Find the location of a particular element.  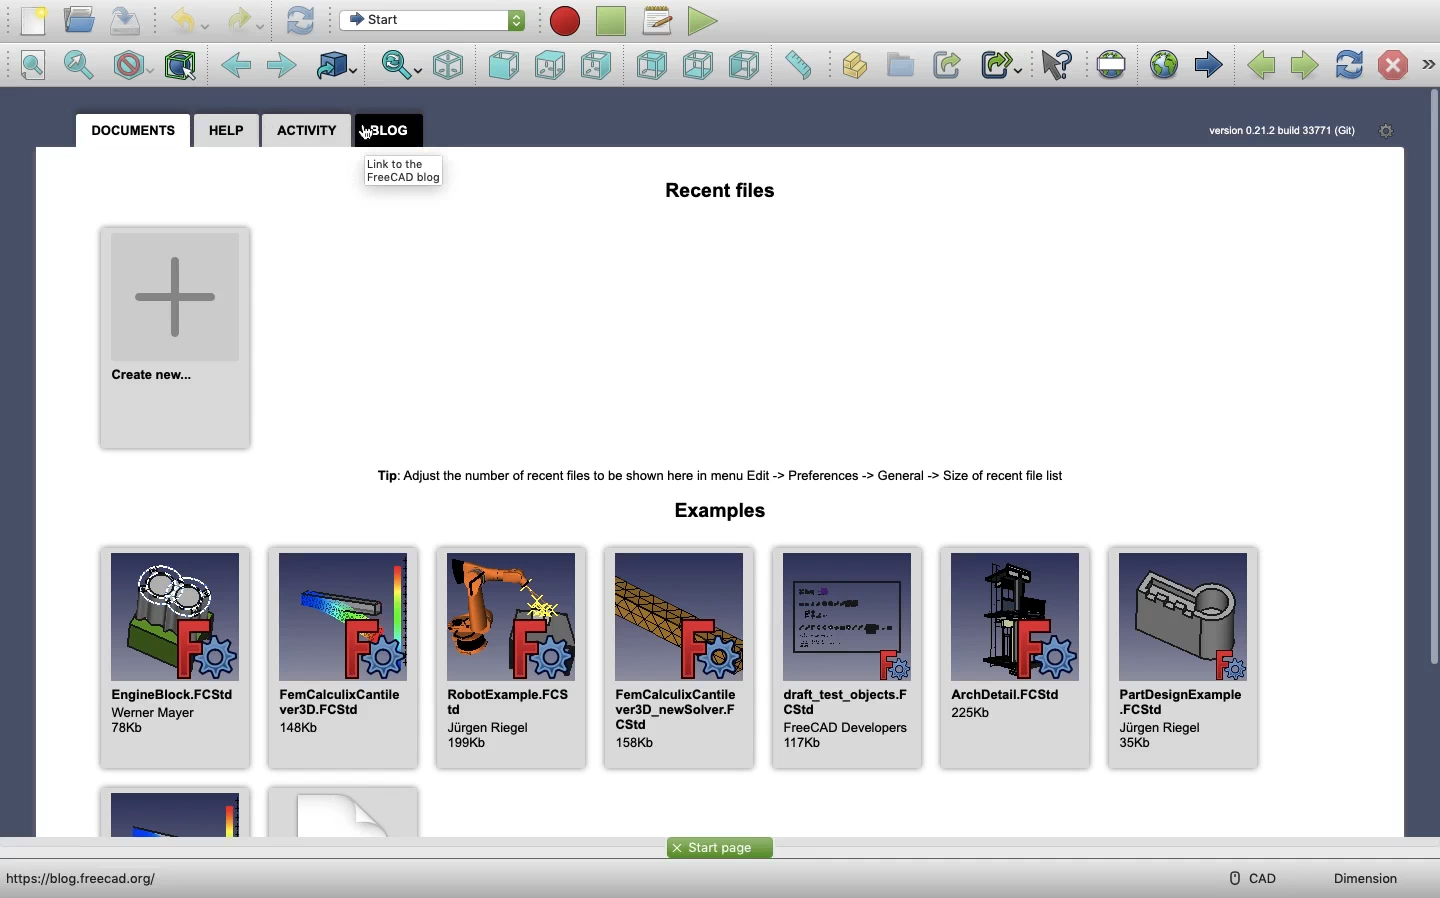

Redo is located at coordinates (243, 22).